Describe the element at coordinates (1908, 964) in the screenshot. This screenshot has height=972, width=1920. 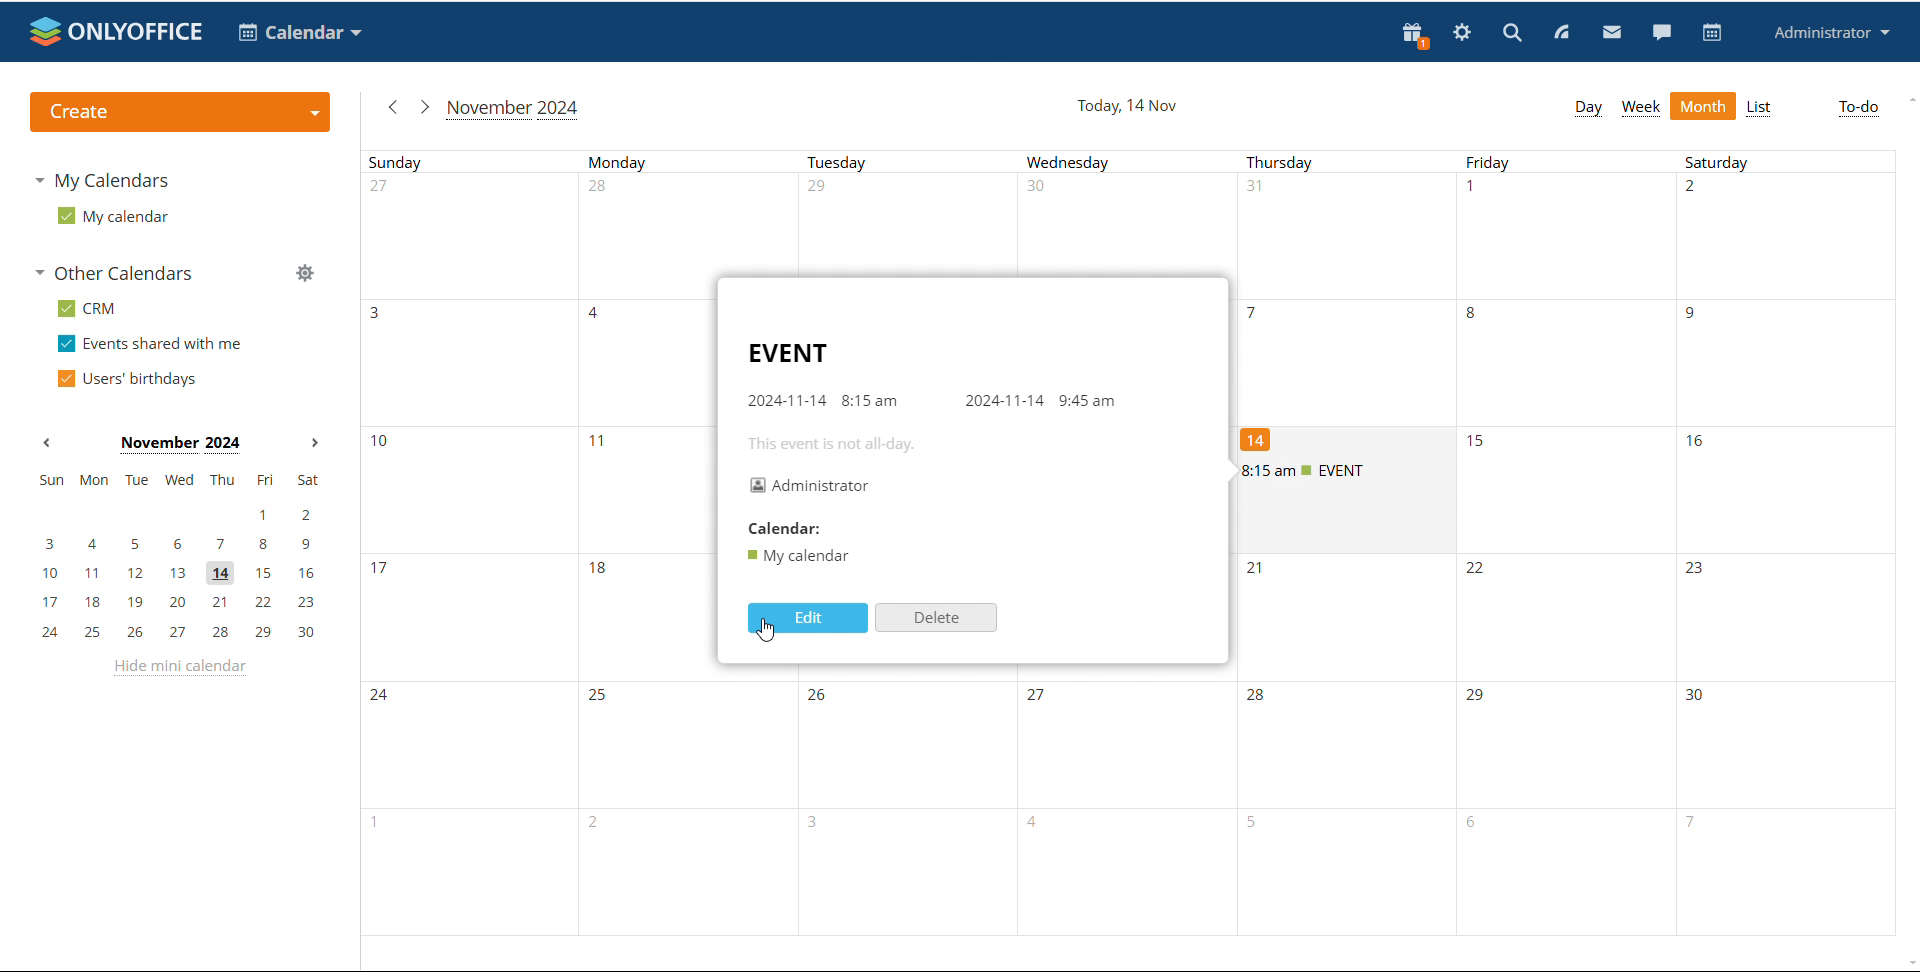
I see `scroll down` at that location.